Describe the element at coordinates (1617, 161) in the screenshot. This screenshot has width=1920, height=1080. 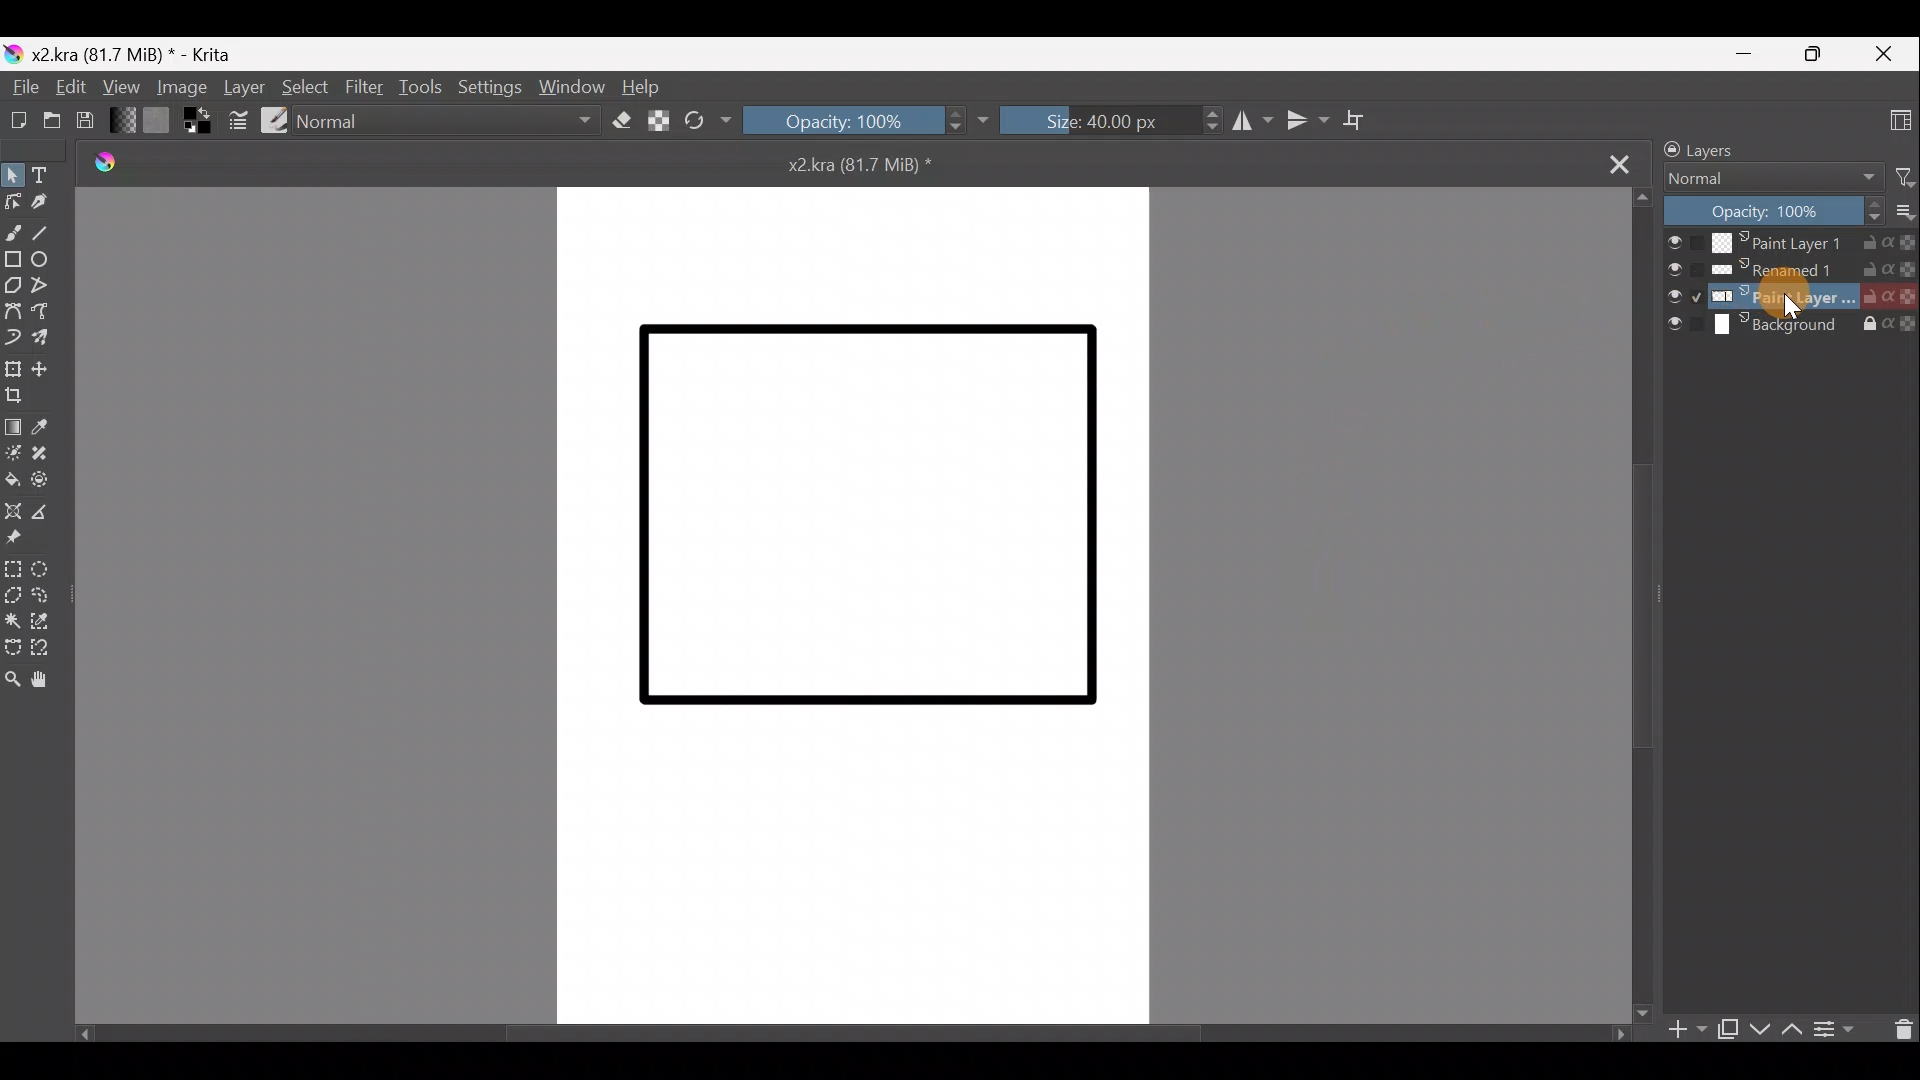
I see `Close tab` at that location.